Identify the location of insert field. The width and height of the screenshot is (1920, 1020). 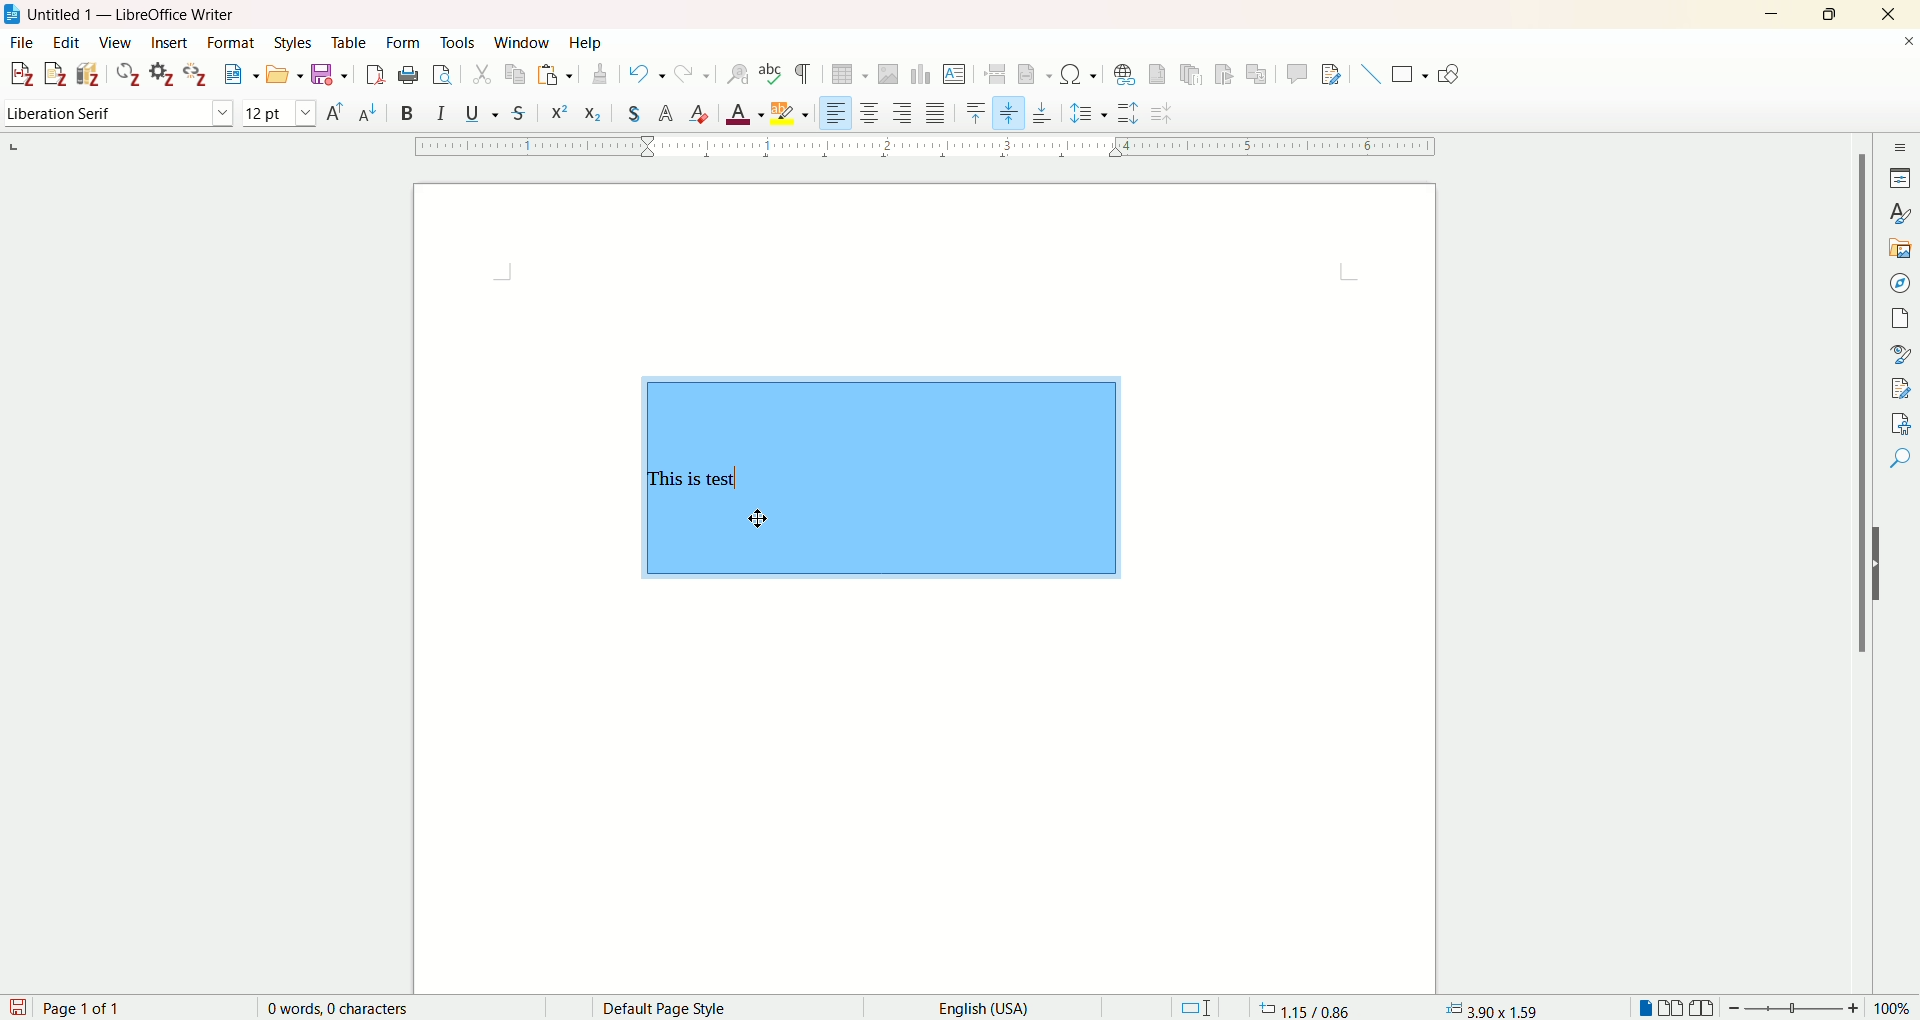
(1037, 75).